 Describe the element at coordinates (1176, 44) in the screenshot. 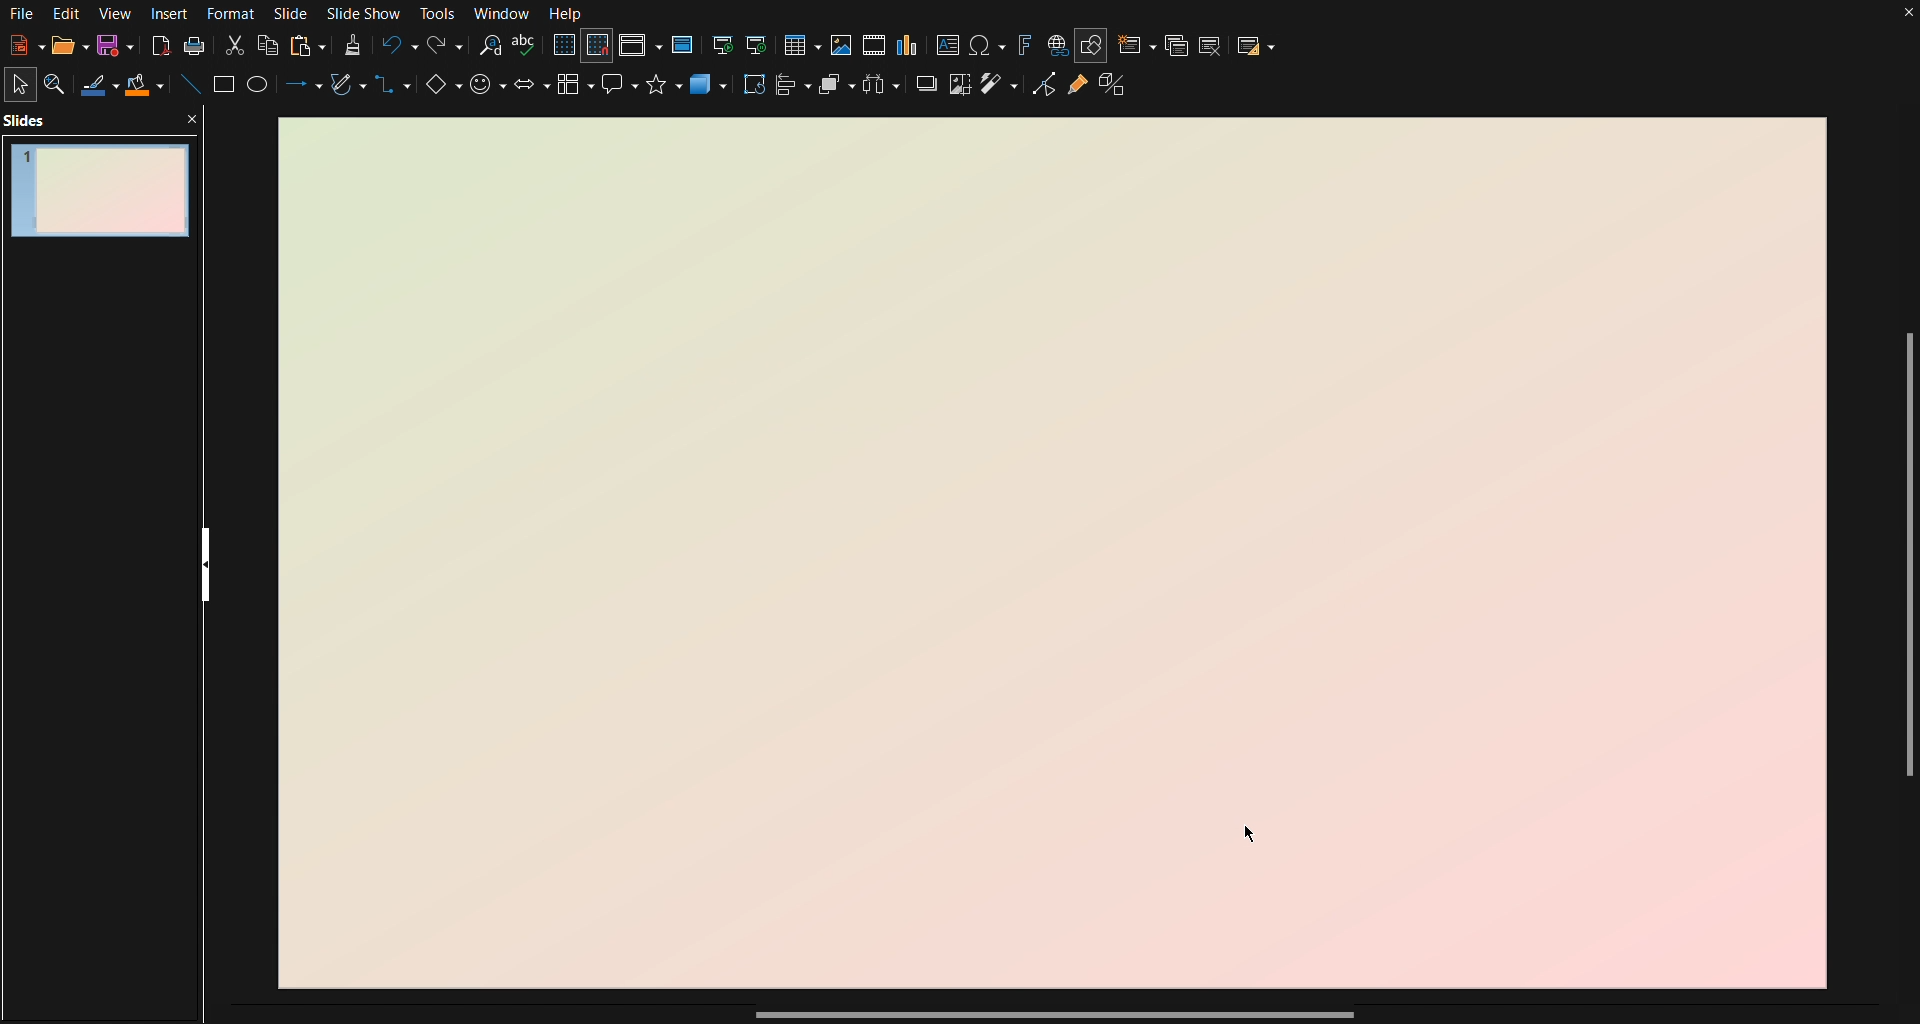

I see `Duplicate Slide` at that location.